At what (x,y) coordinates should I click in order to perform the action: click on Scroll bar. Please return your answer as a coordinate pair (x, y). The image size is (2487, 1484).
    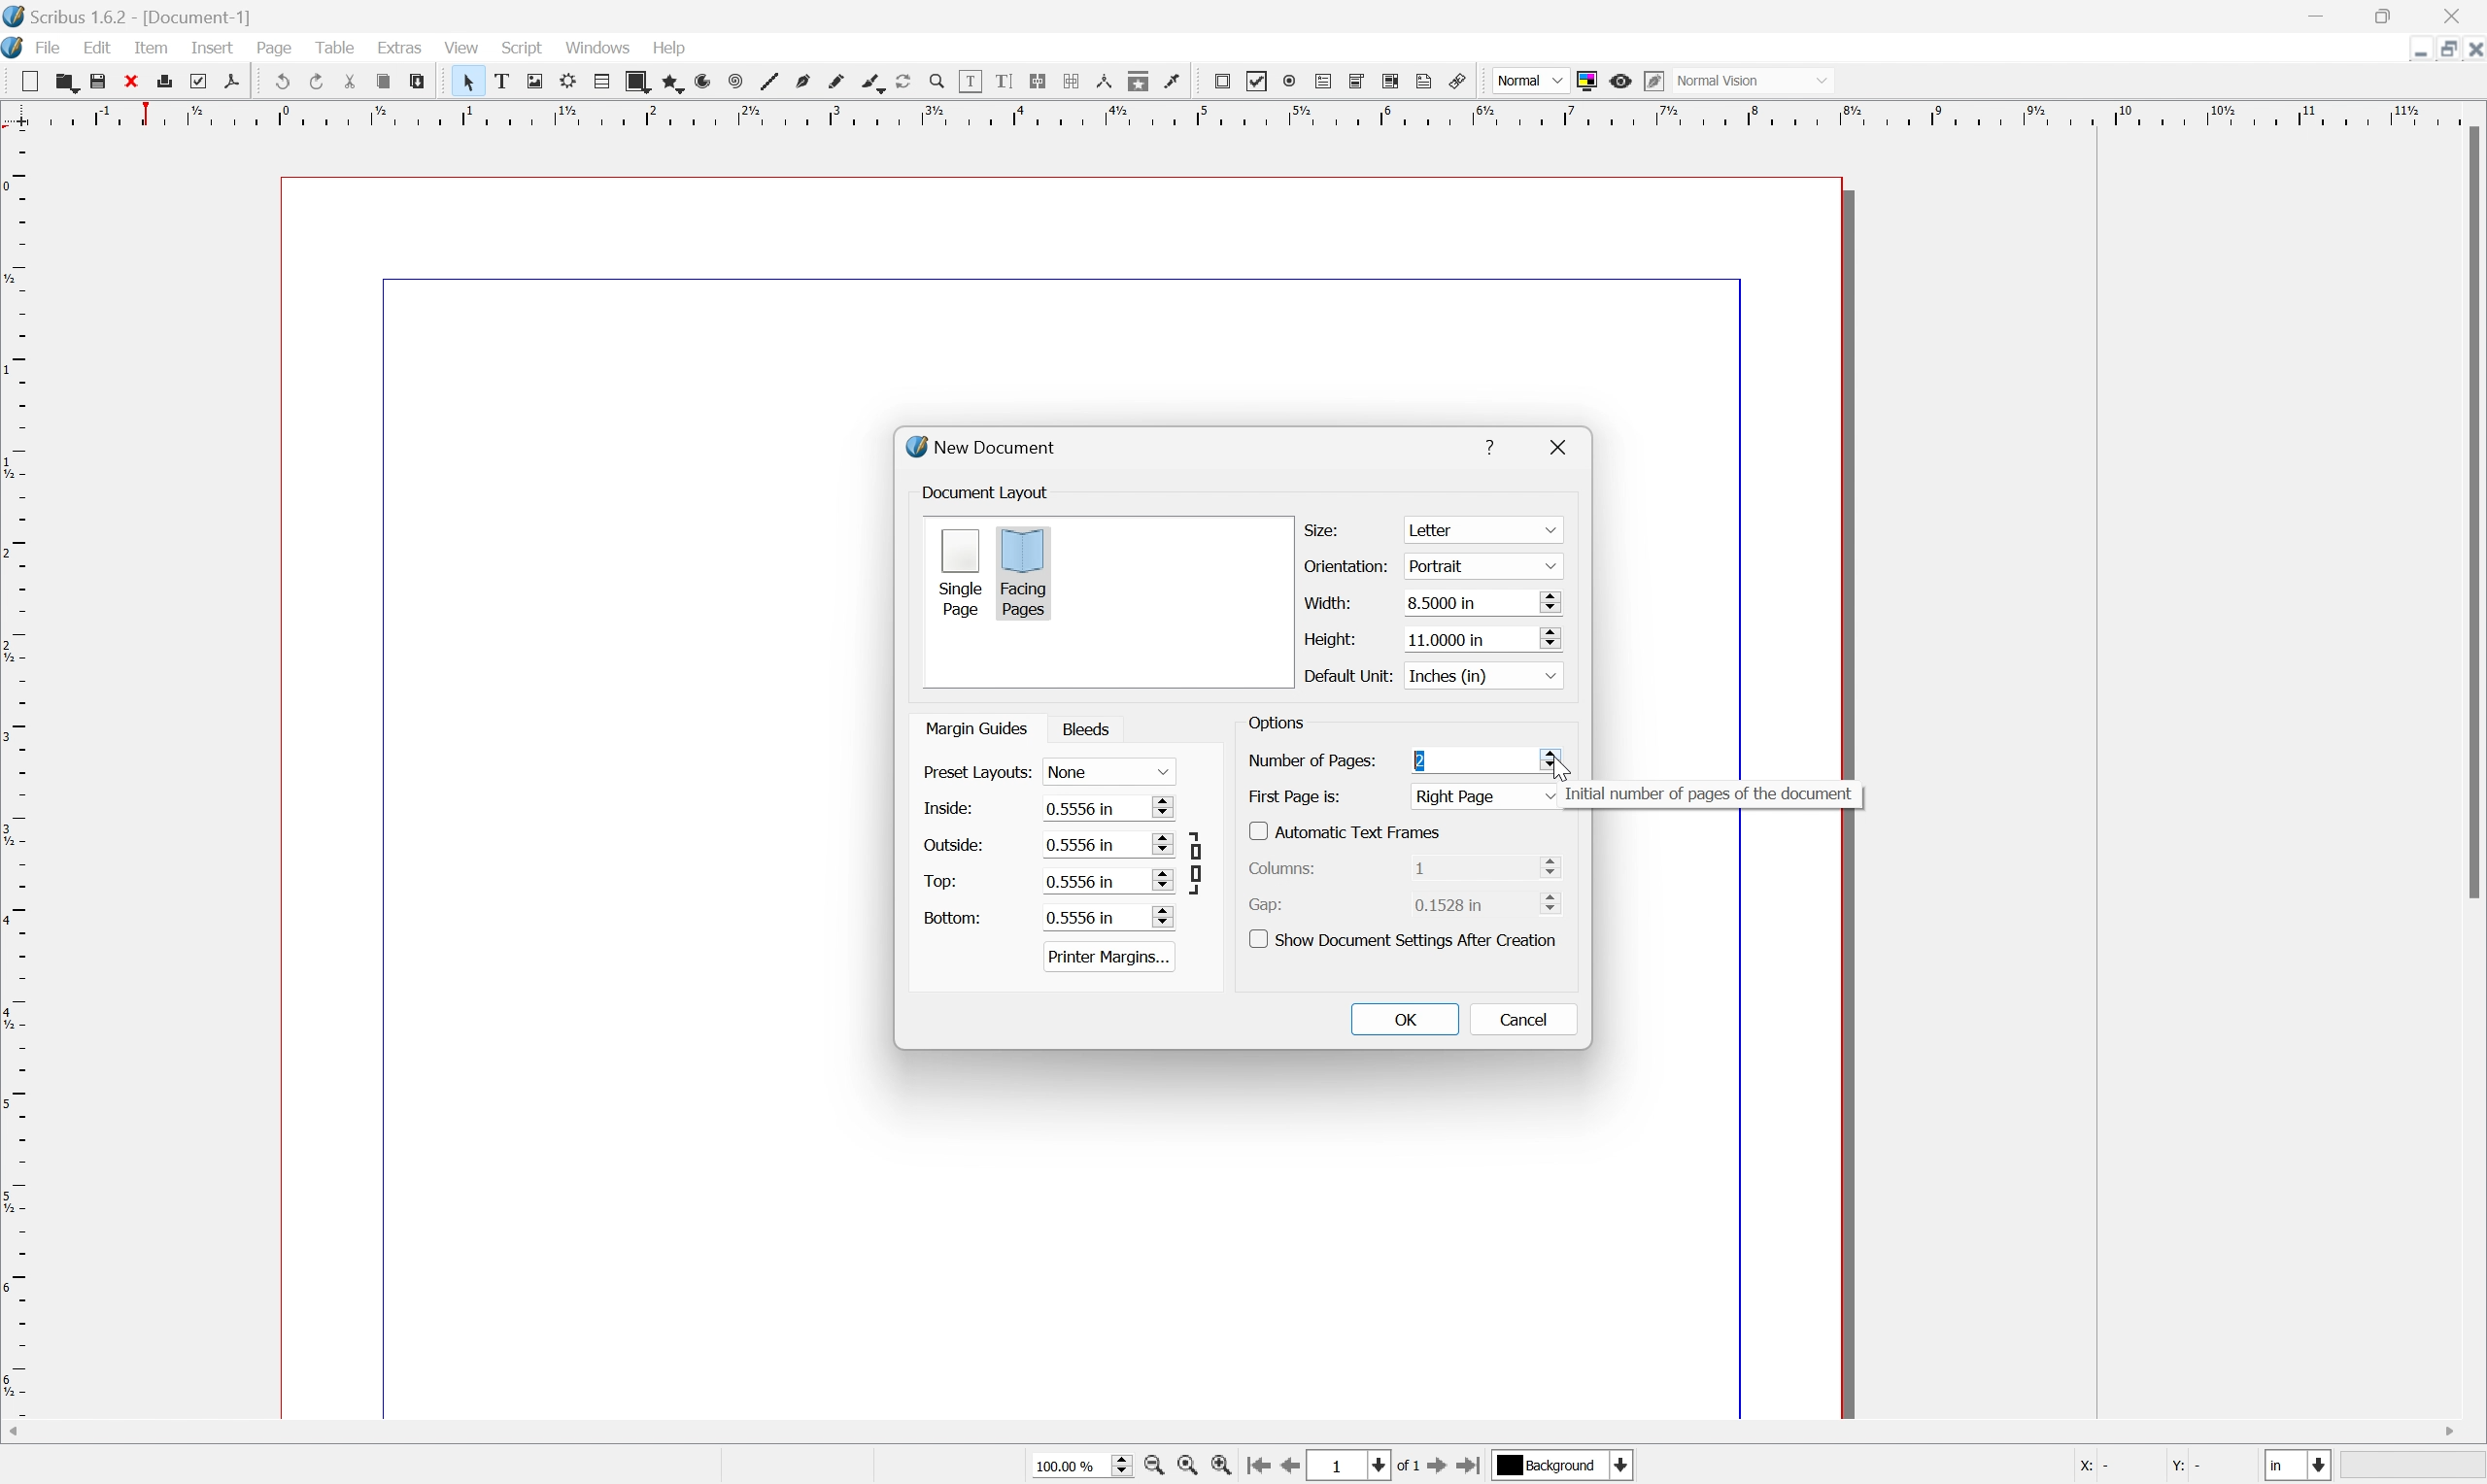
    Looking at the image, I should click on (2471, 515).